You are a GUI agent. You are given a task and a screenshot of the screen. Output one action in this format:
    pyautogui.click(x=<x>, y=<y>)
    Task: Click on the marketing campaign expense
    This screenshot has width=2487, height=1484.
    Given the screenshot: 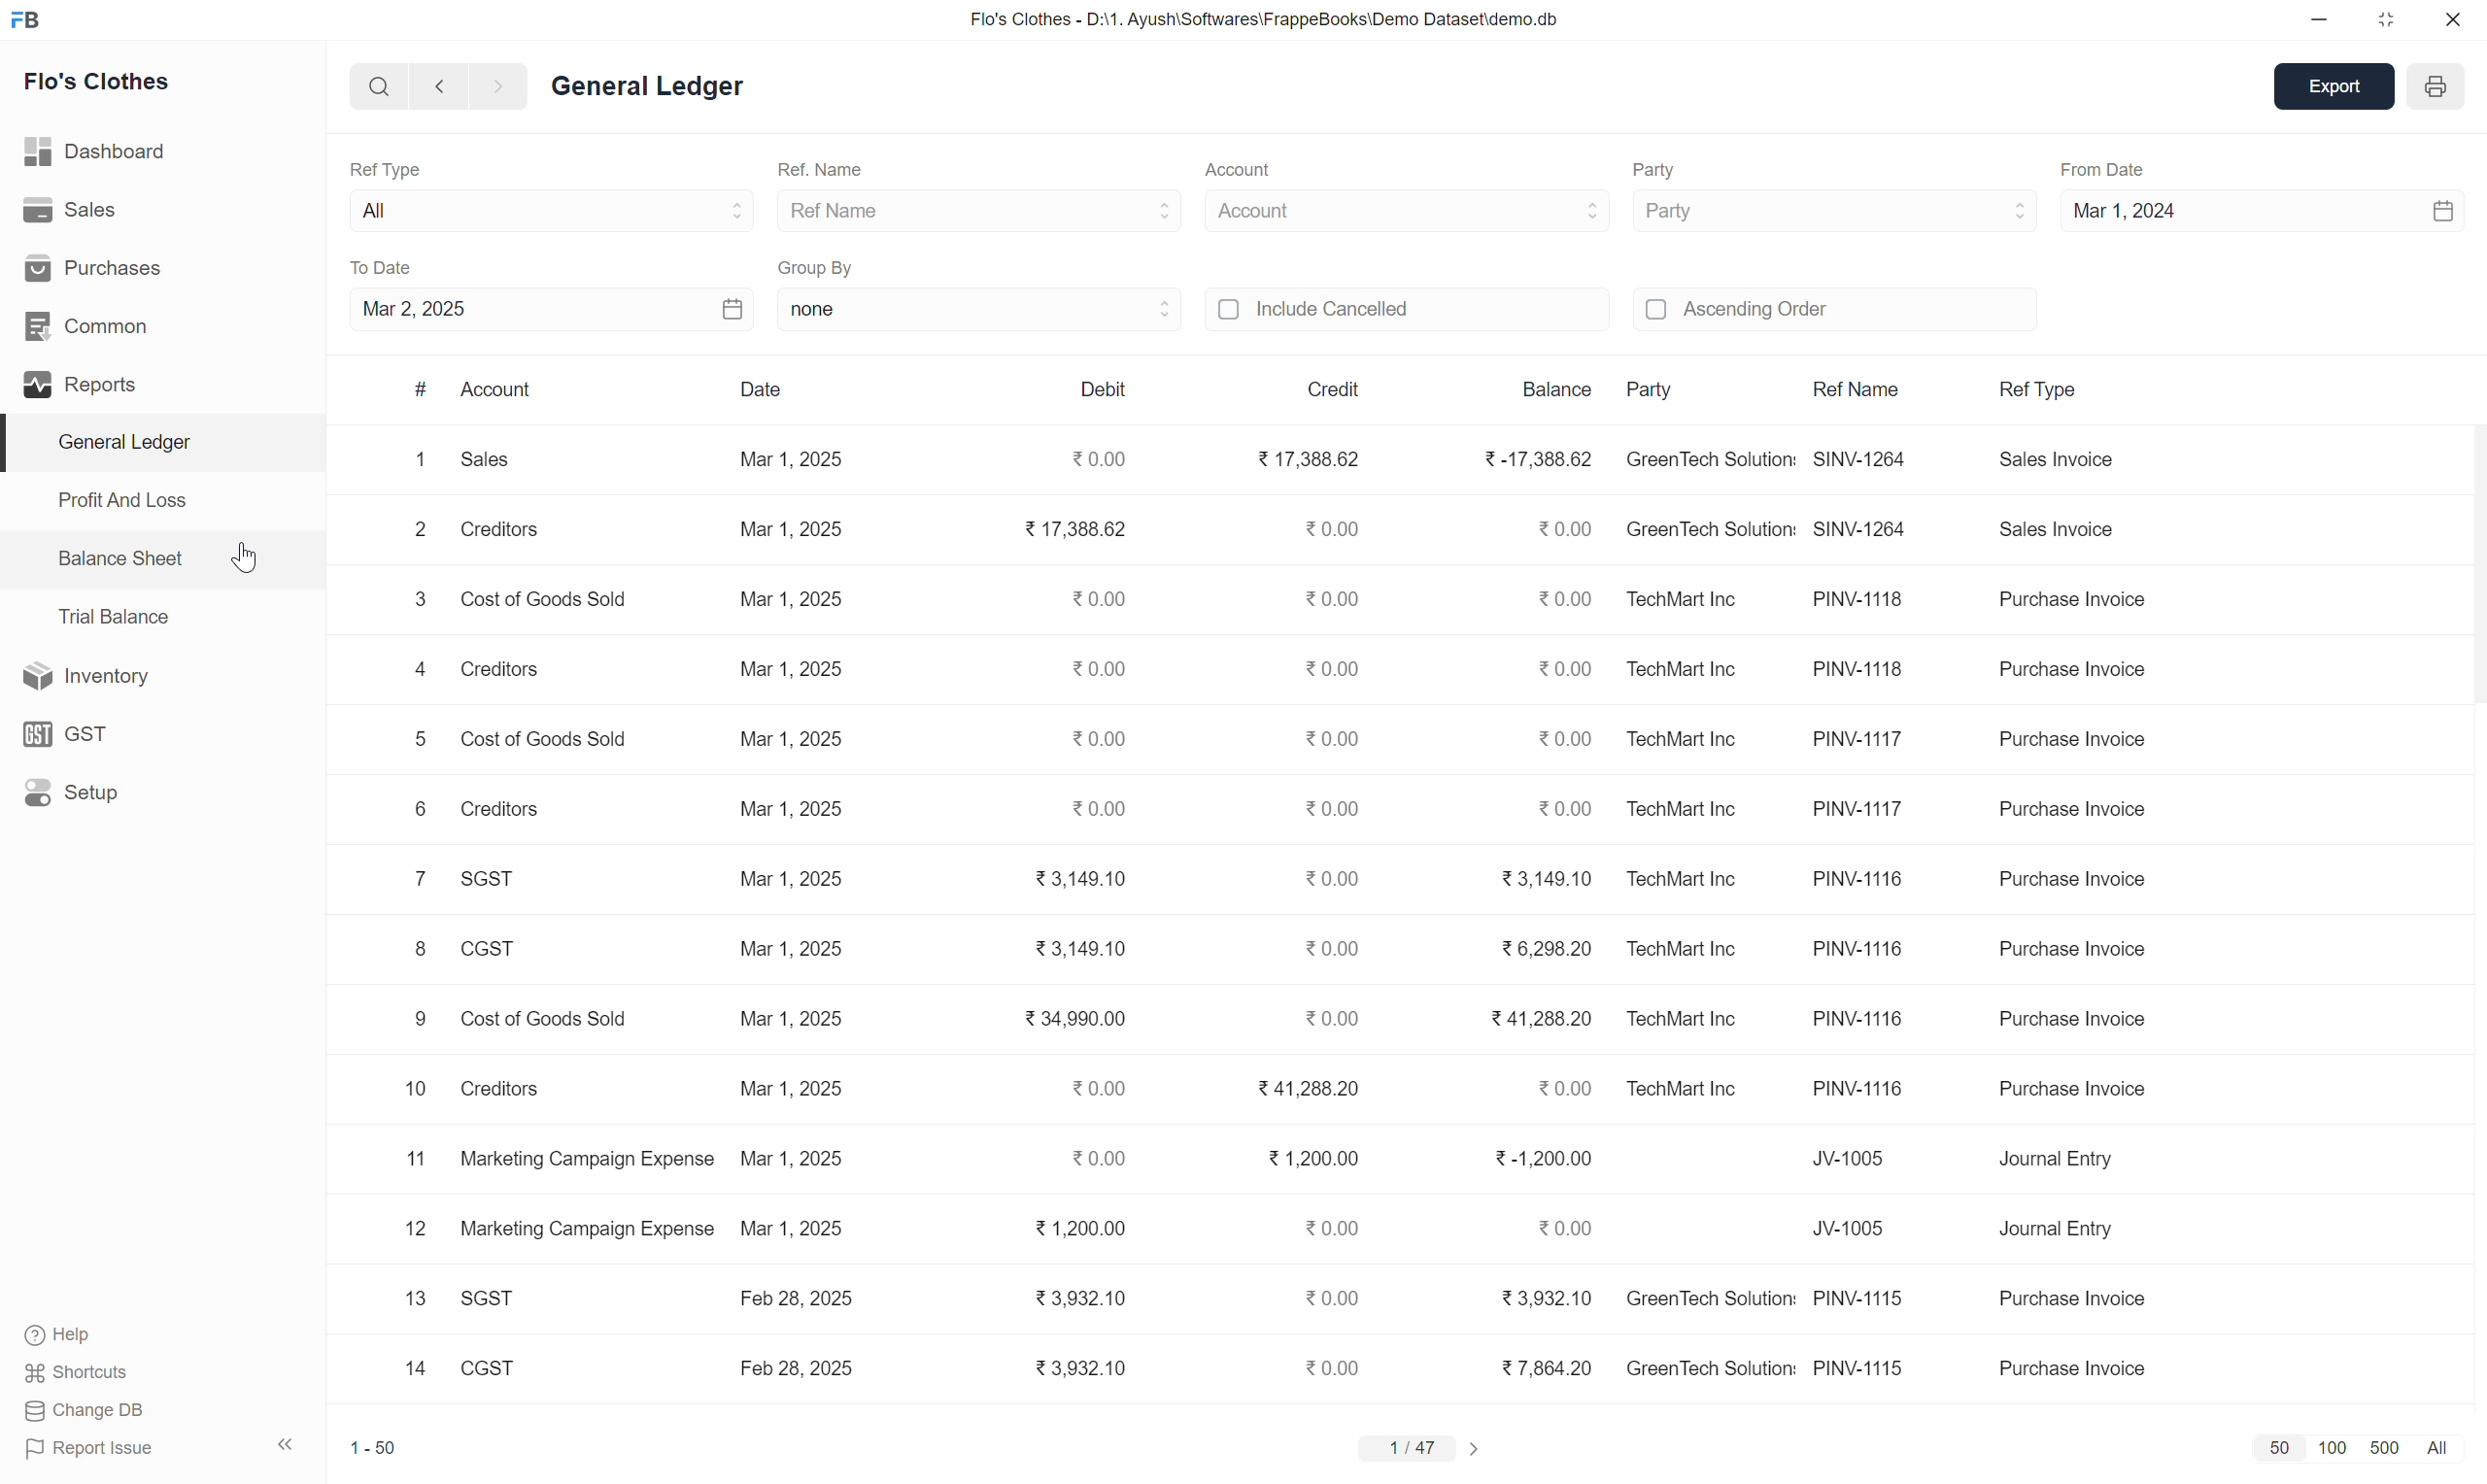 What is the action you would take?
    pyautogui.click(x=582, y=1228)
    